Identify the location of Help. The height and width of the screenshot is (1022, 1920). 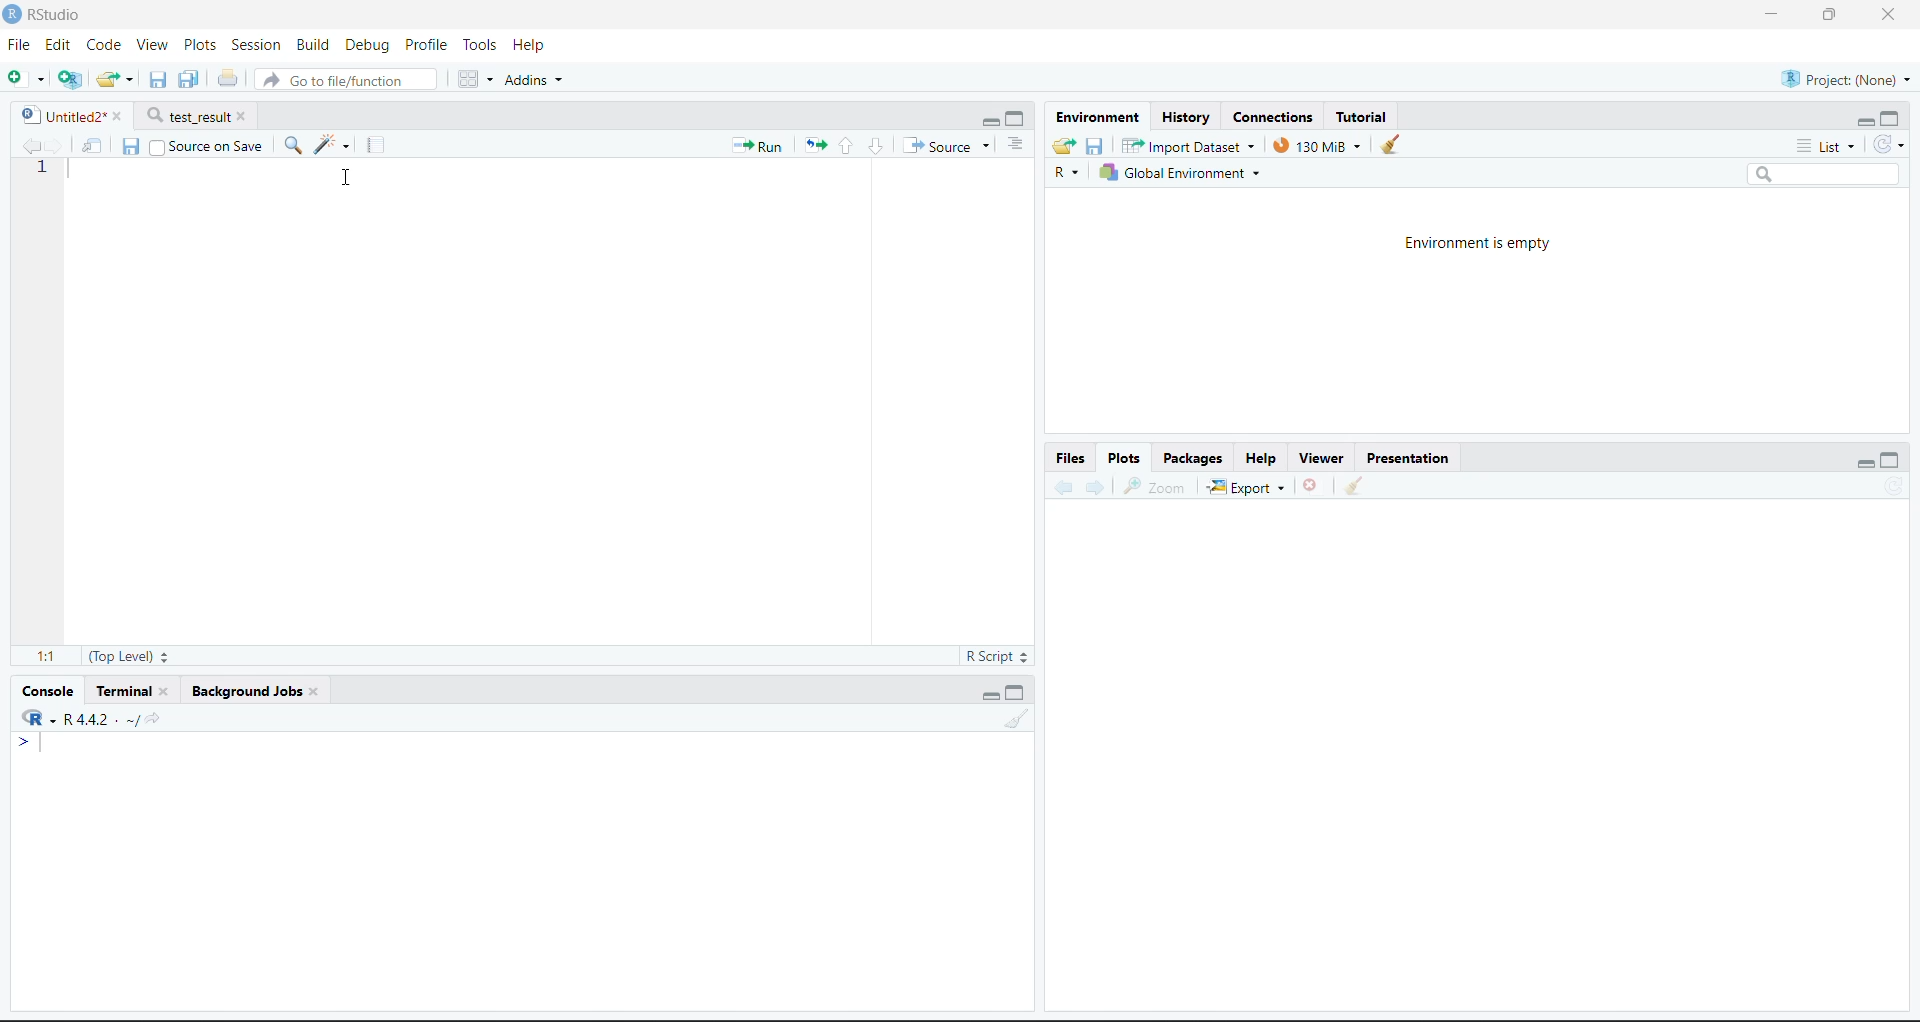
(536, 45).